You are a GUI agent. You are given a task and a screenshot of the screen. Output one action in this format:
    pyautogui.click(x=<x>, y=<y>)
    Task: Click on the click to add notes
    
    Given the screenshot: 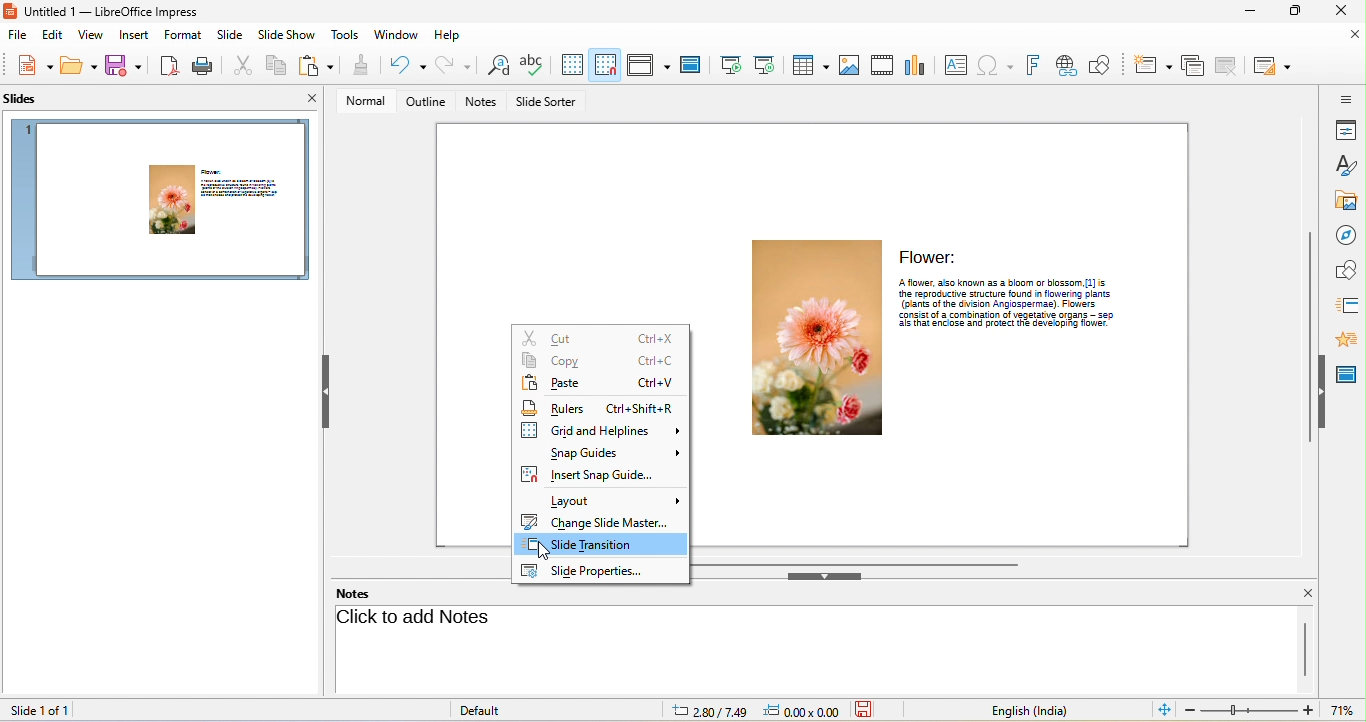 What is the action you would take?
    pyautogui.click(x=418, y=620)
    